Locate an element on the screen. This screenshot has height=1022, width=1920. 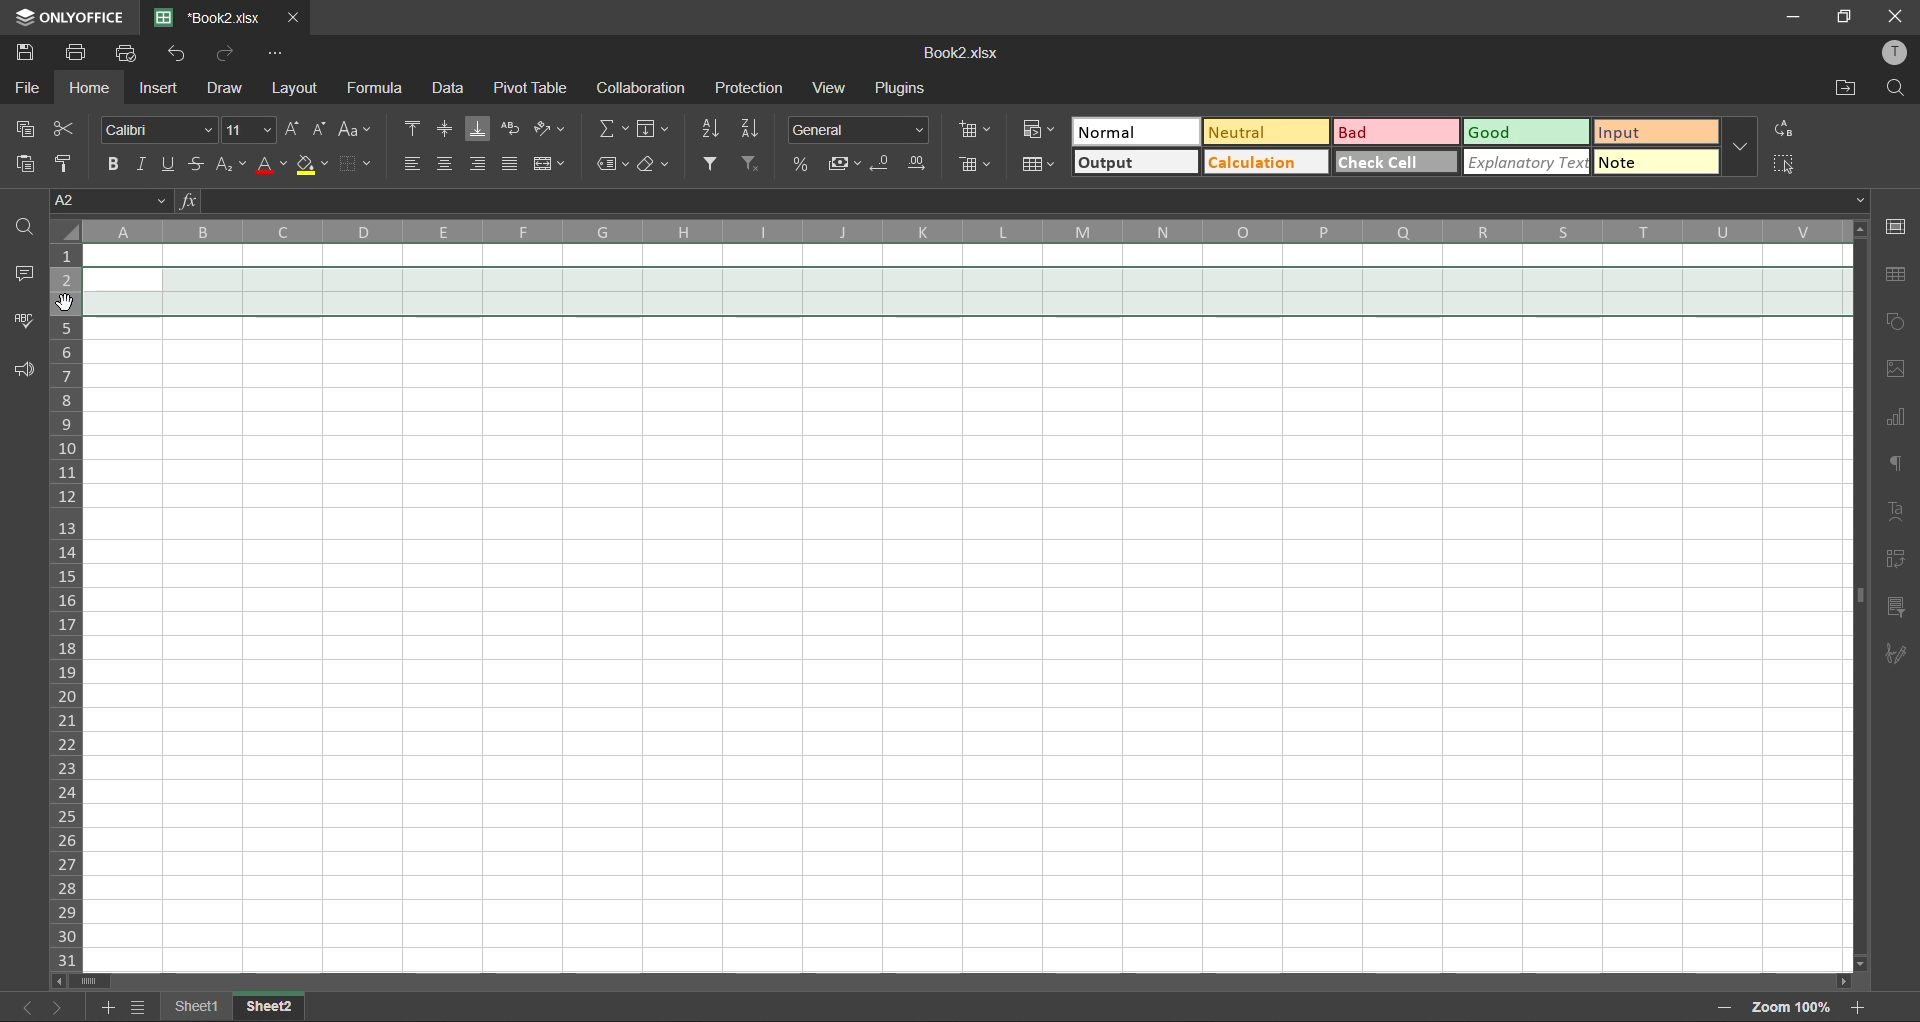
named ranges is located at coordinates (604, 164).